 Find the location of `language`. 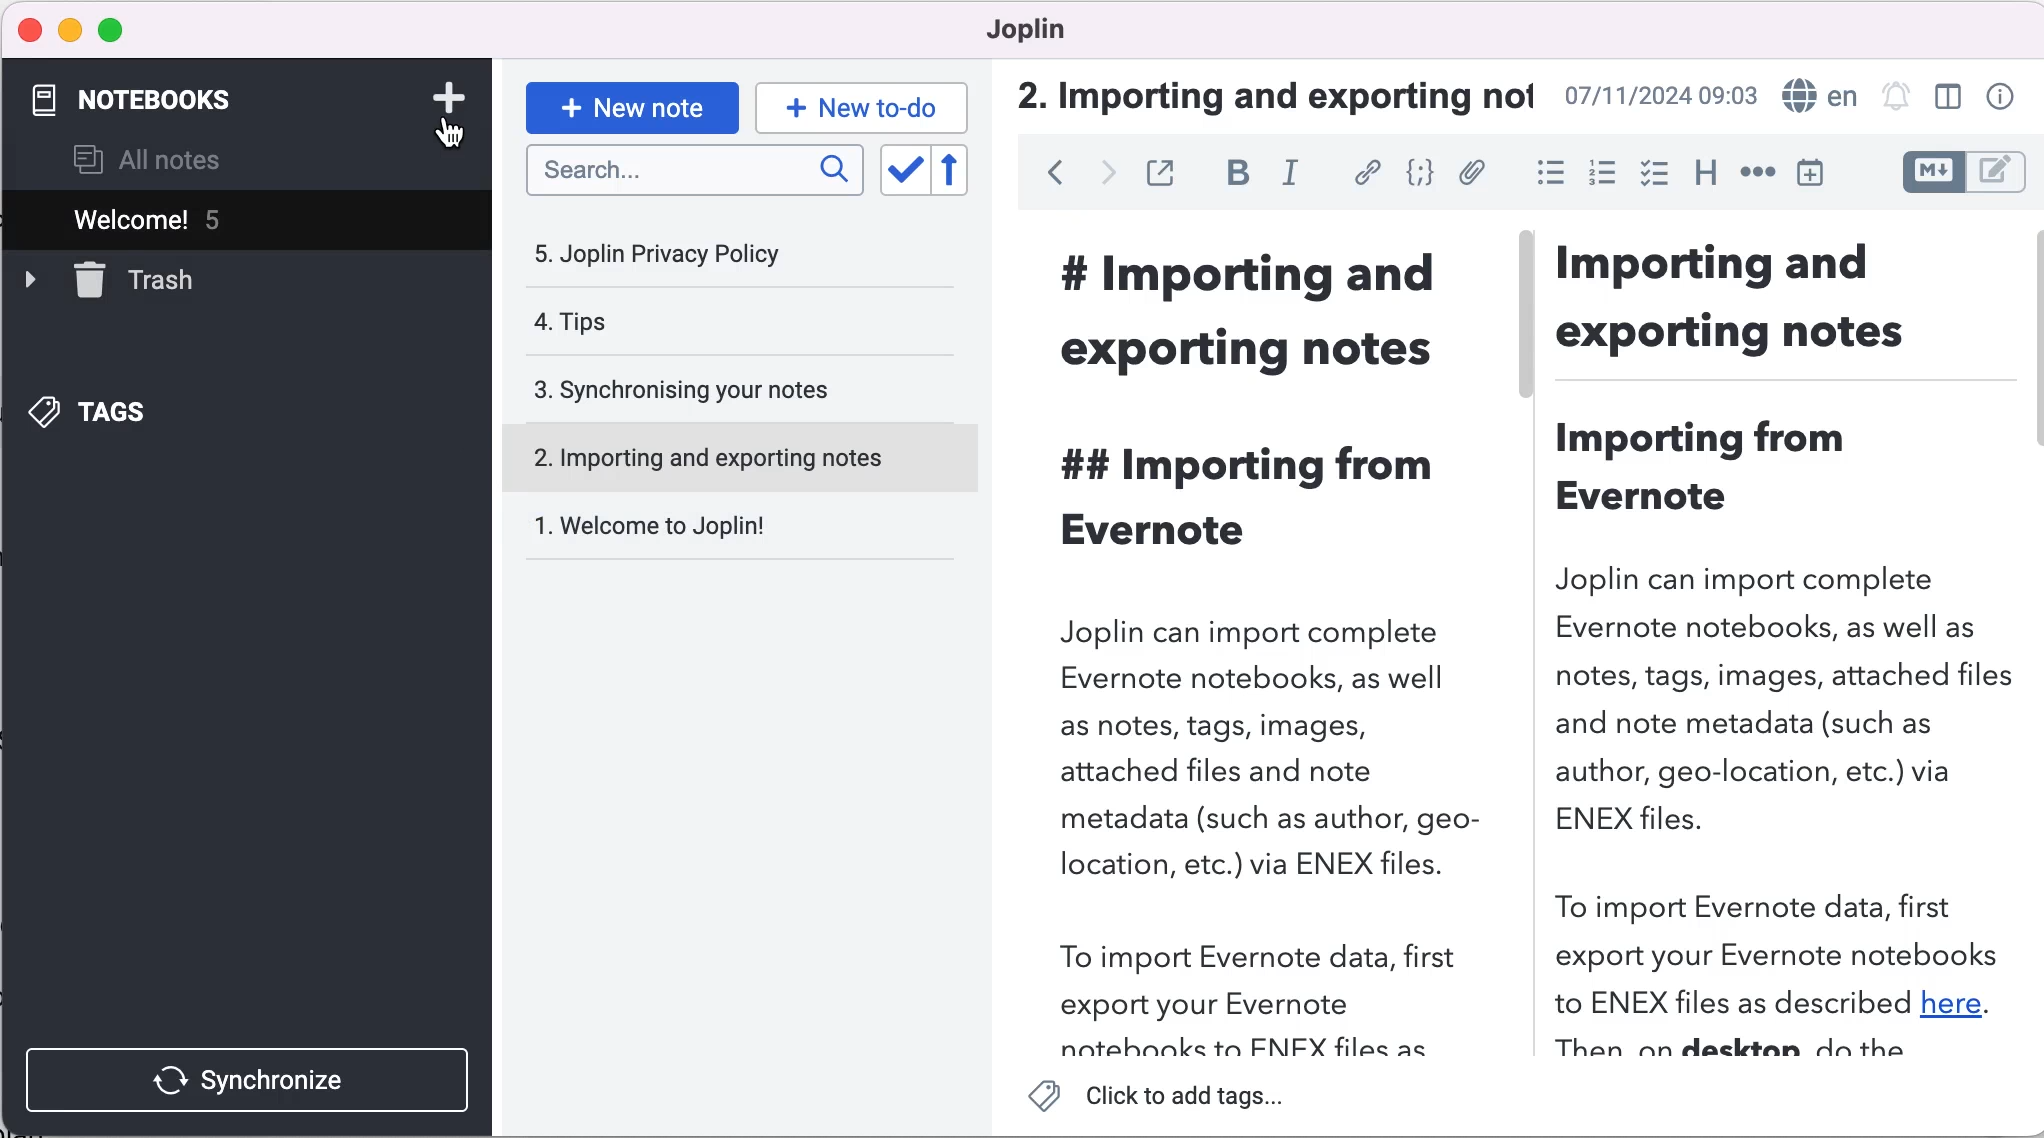

language is located at coordinates (1815, 97).